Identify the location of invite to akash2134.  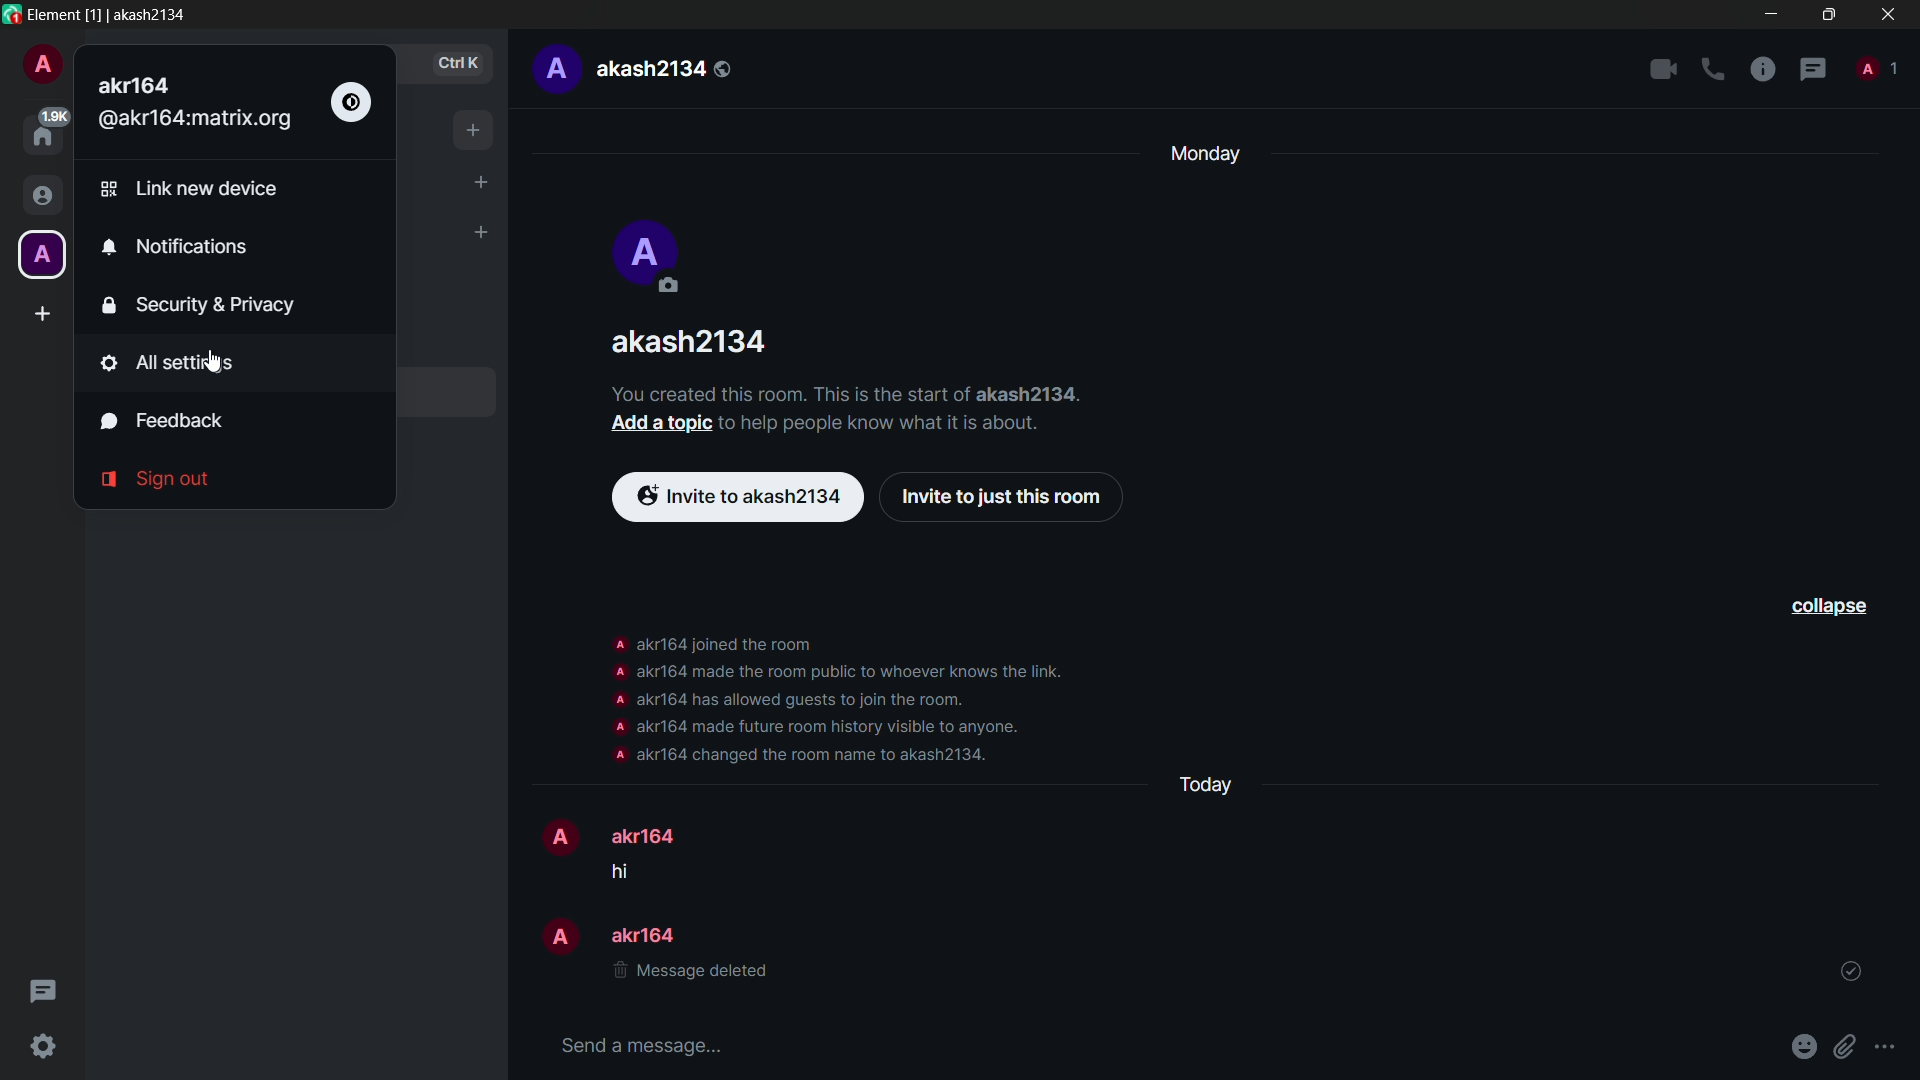
(739, 498).